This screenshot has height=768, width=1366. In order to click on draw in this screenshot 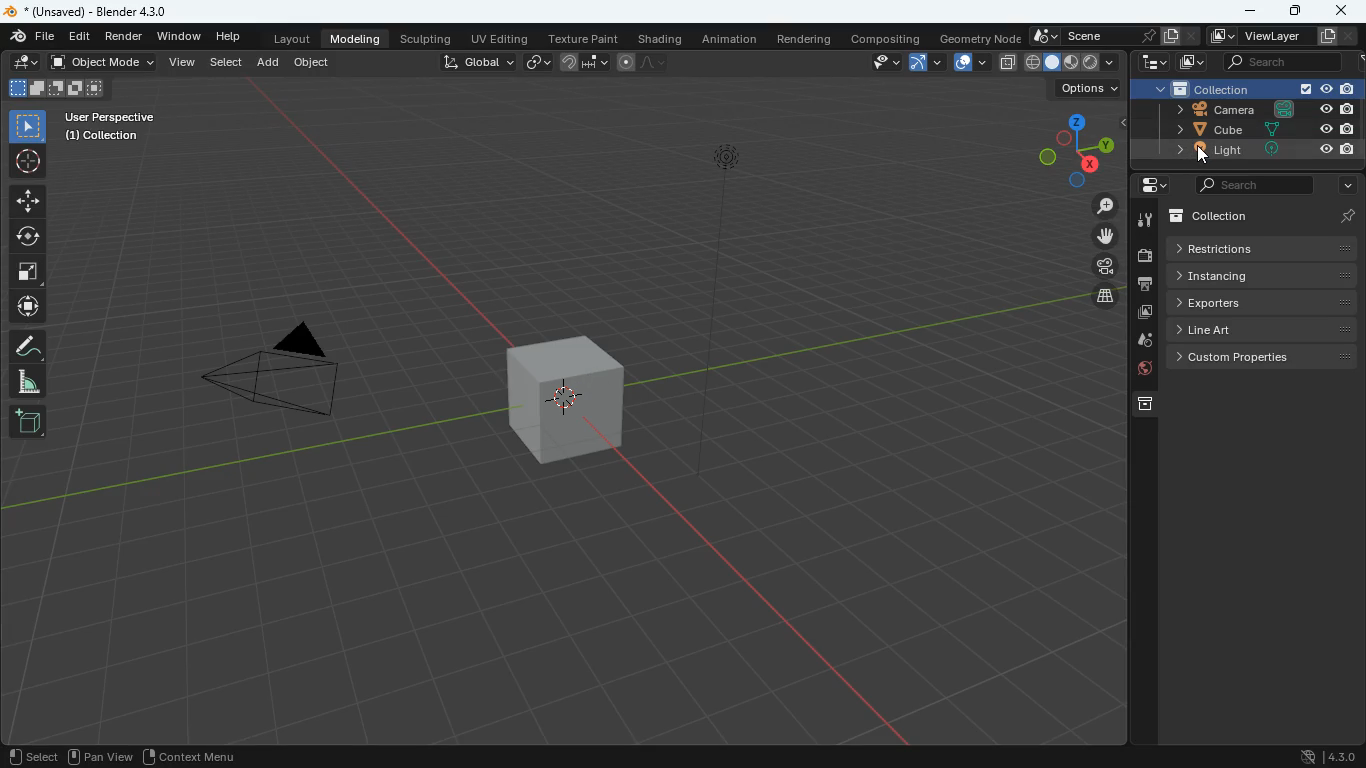, I will do `click(27, 345)`.